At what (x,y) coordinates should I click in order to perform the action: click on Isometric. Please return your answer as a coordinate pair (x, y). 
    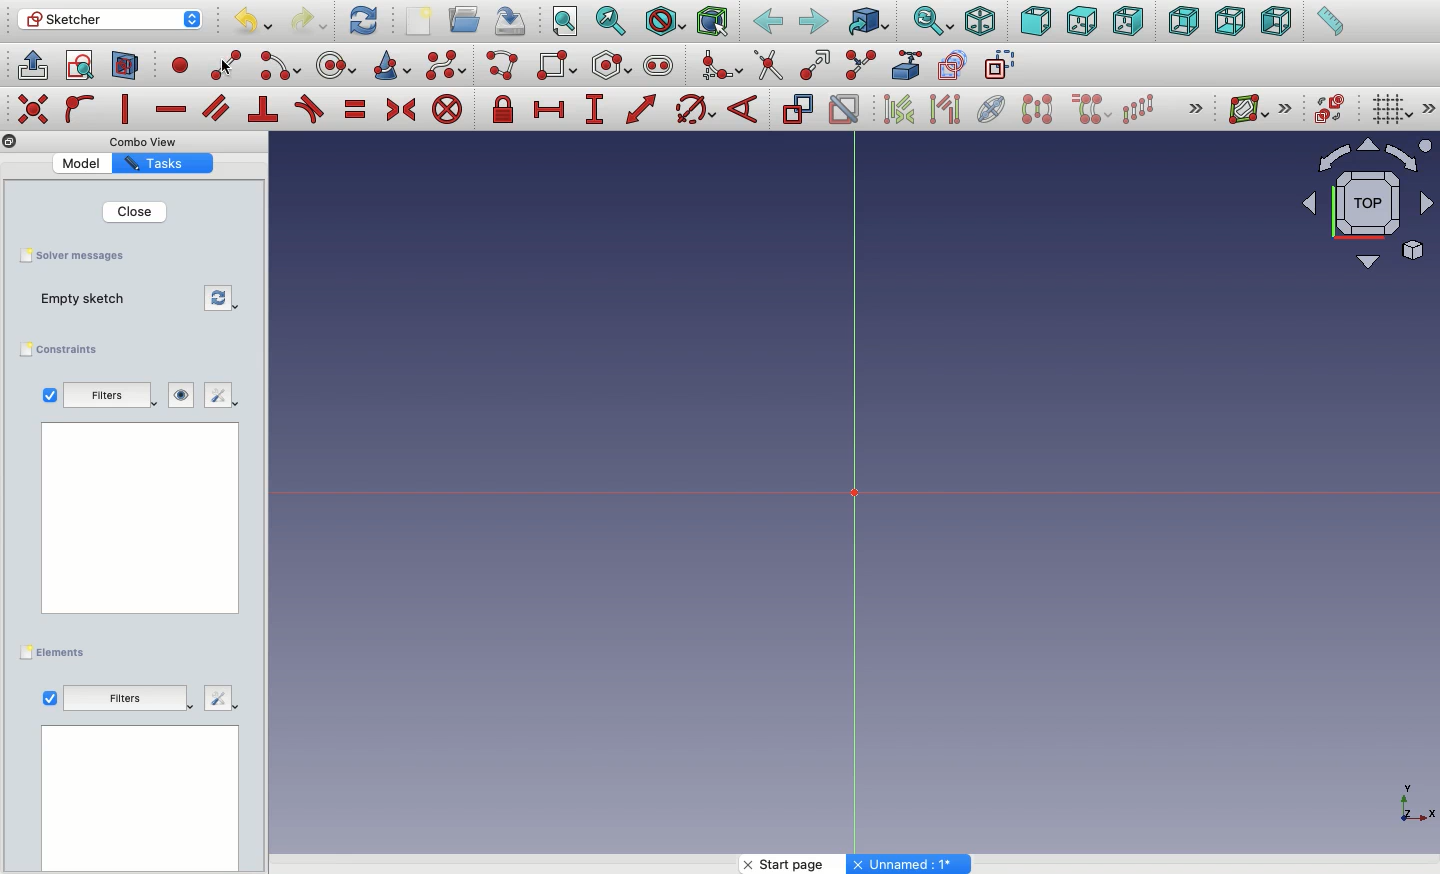
    Looking at the image, I should click on (980, 21).